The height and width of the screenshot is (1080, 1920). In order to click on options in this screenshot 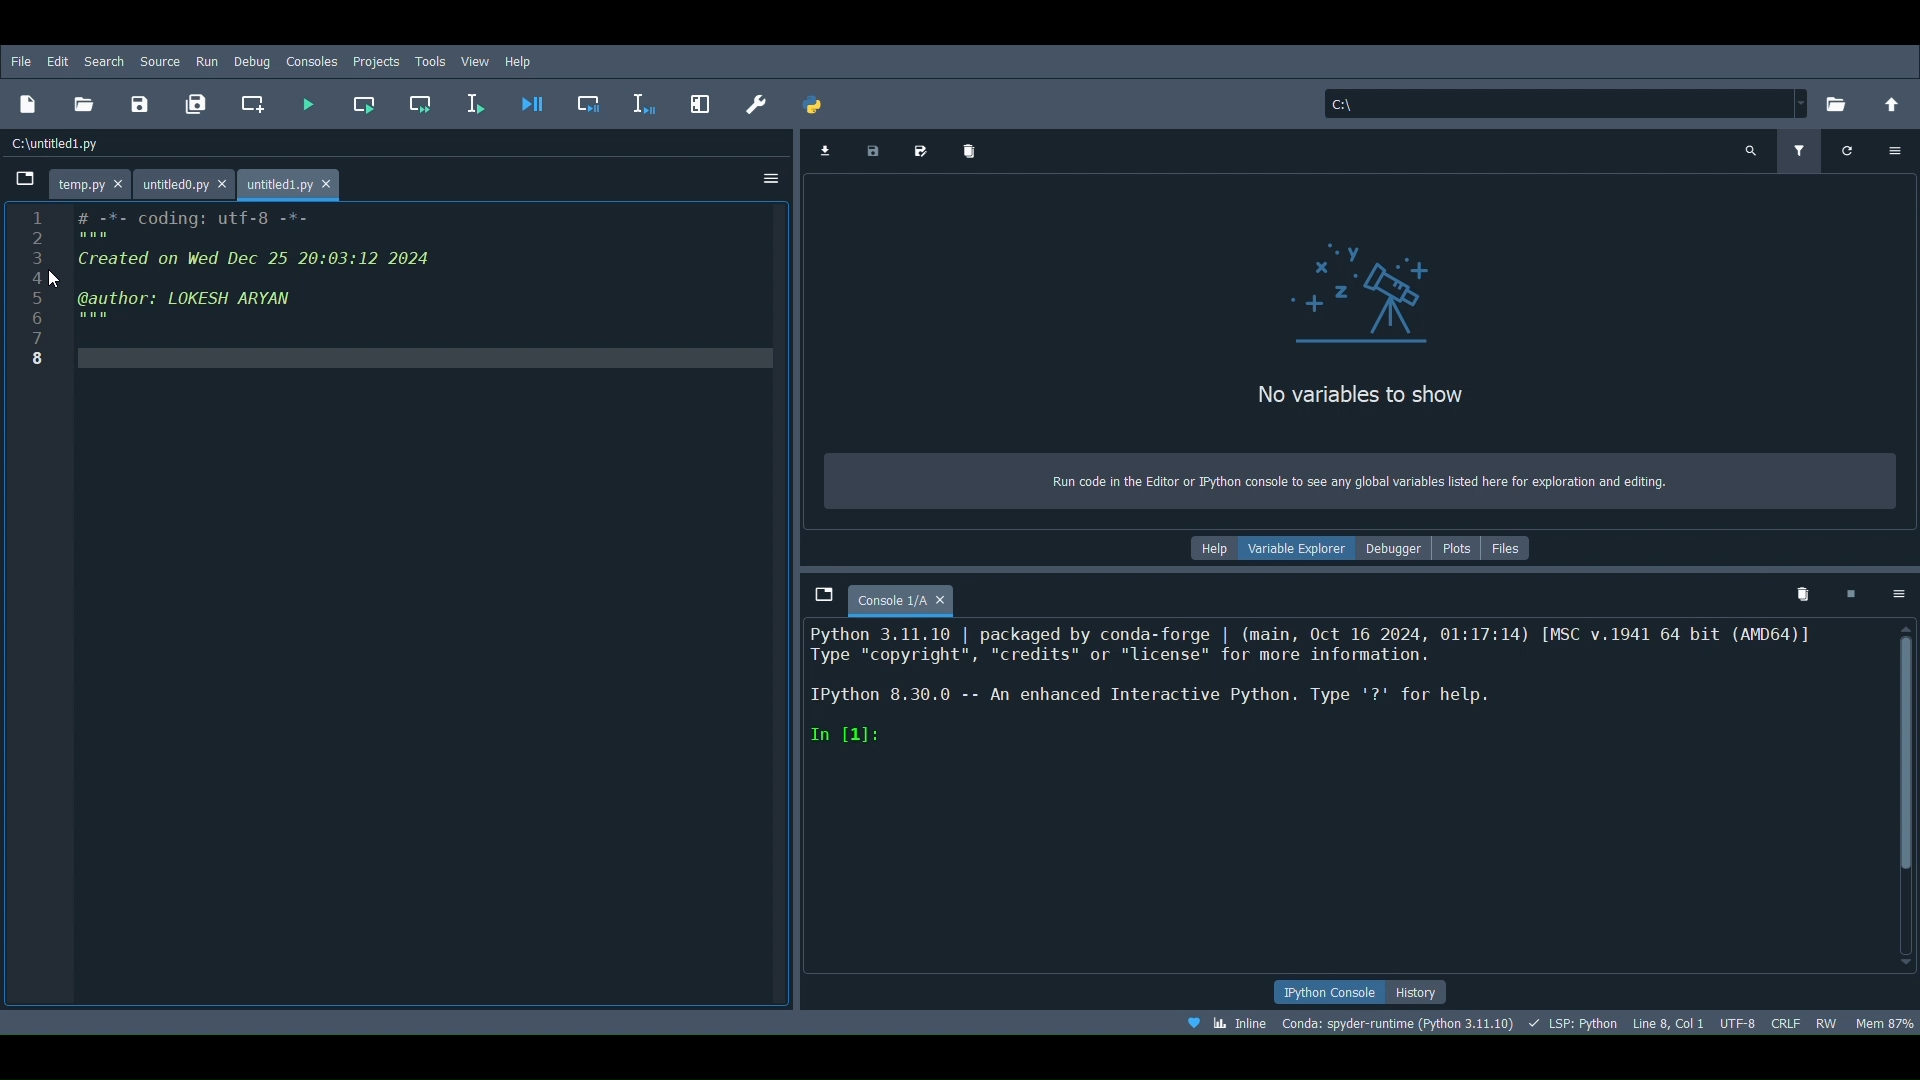, I will do `click(1889, 150)`.